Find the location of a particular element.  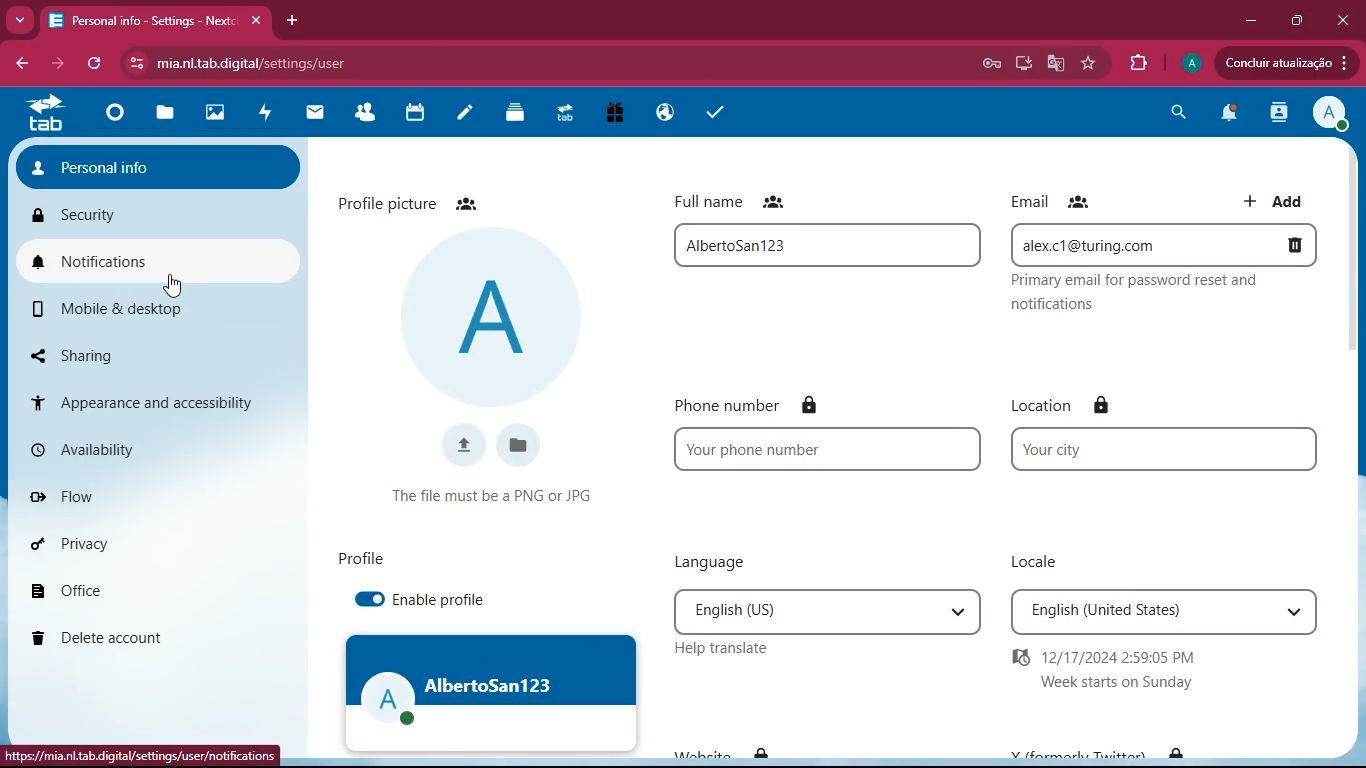

https://mia.nl.tab.digital/settings/user/notifications is located at coordinates (142, 754).